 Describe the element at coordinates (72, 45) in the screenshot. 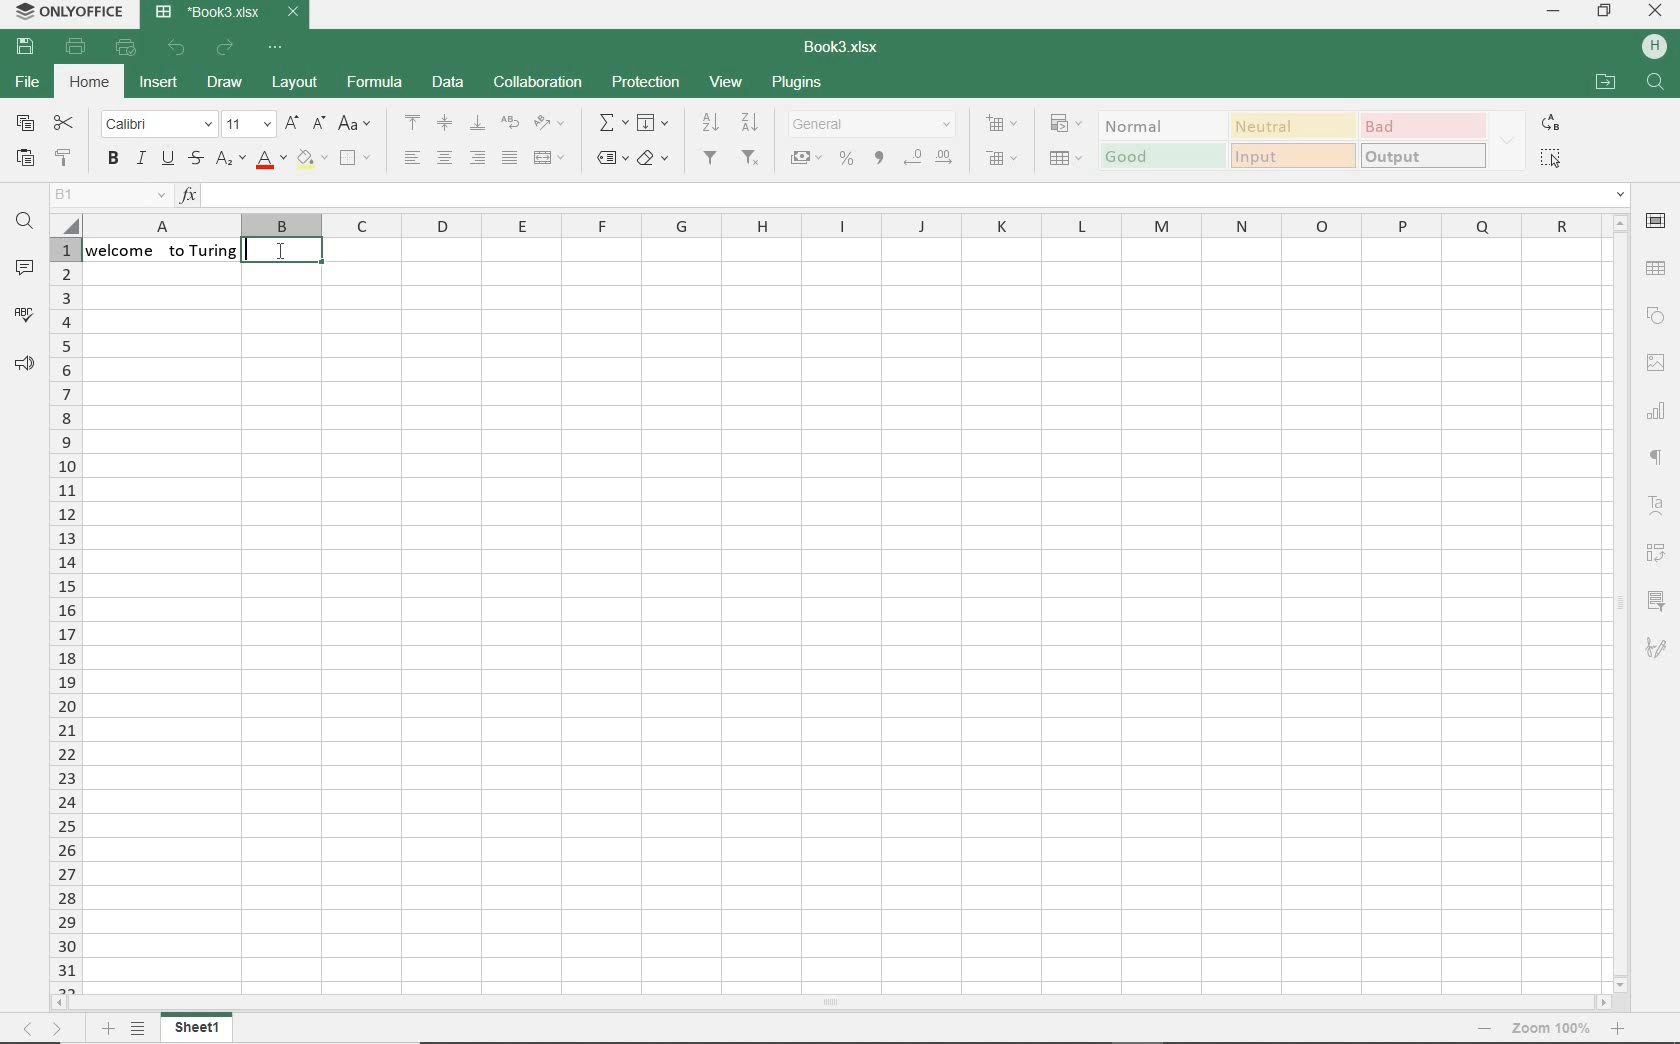

I see `print` at that location.